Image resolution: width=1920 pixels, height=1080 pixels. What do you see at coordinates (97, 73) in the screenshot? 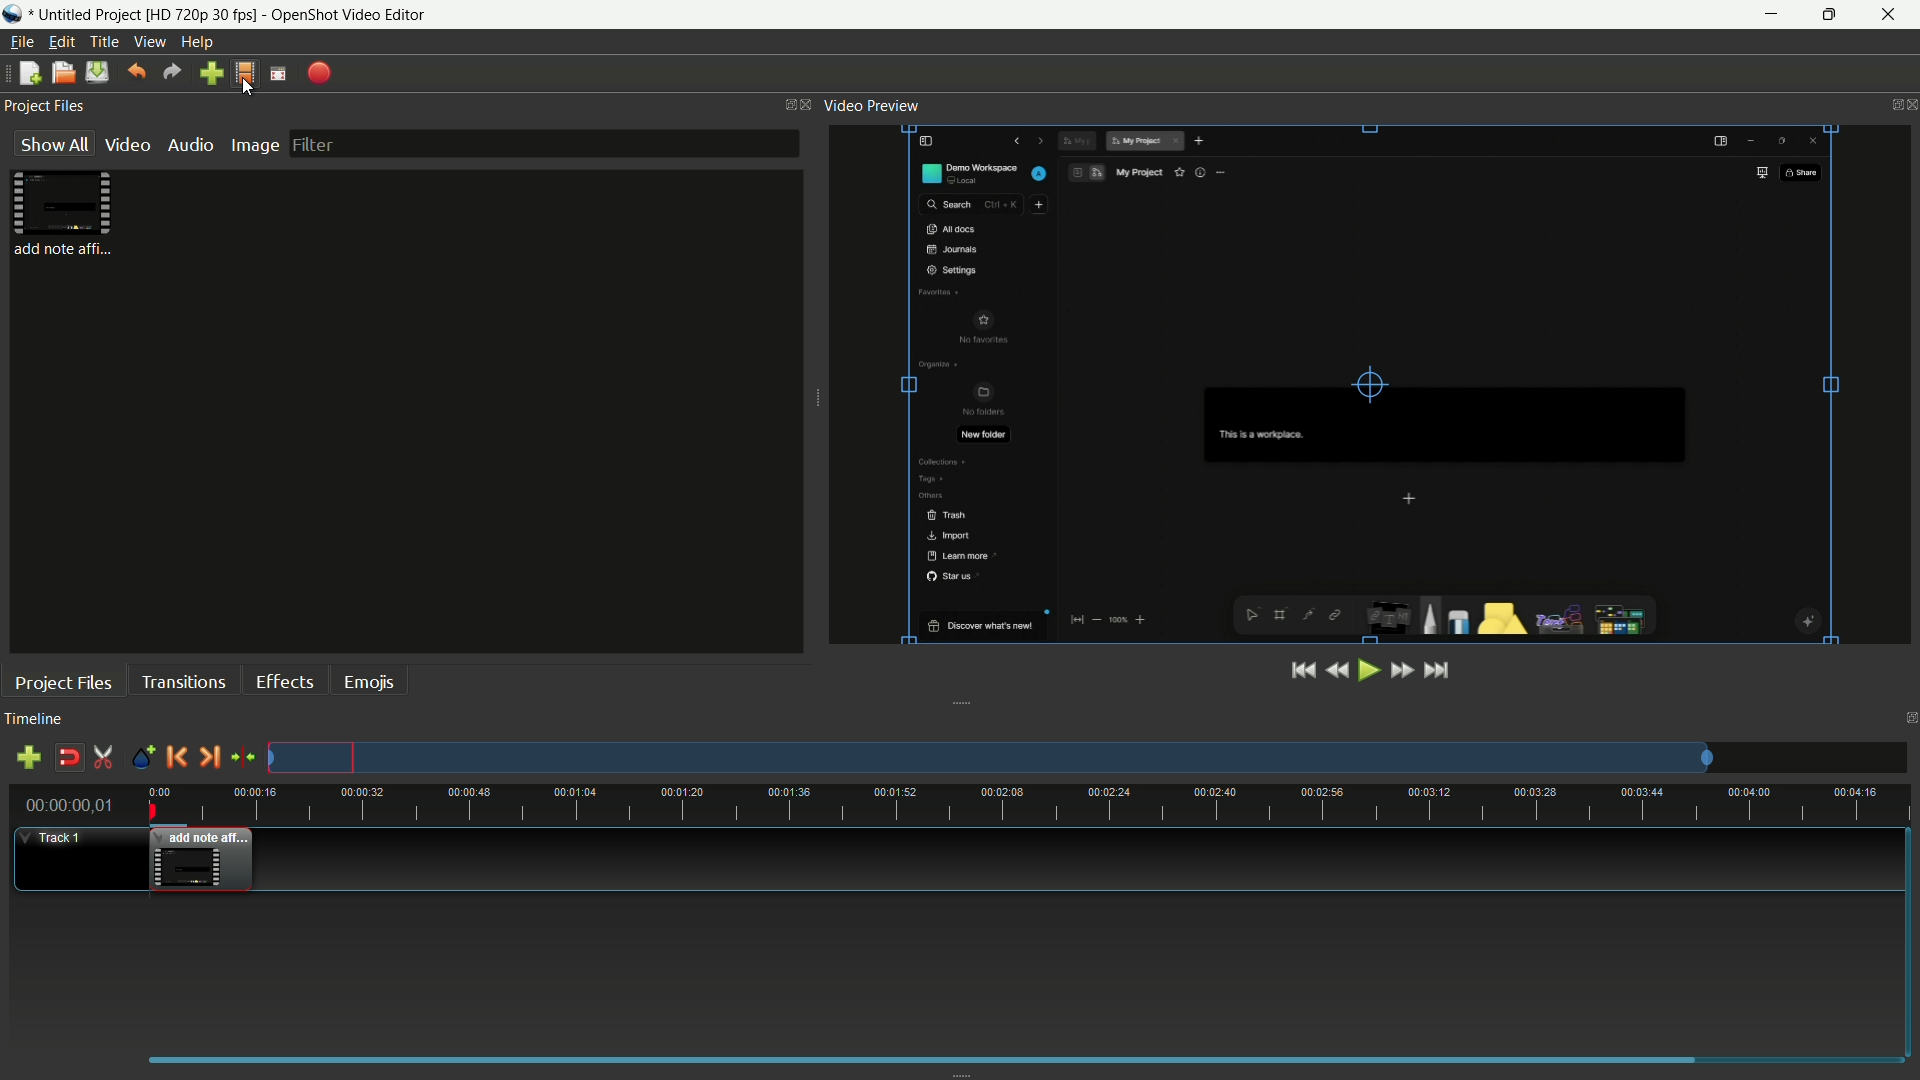
I see `save file` at bounding box center [97, 73].